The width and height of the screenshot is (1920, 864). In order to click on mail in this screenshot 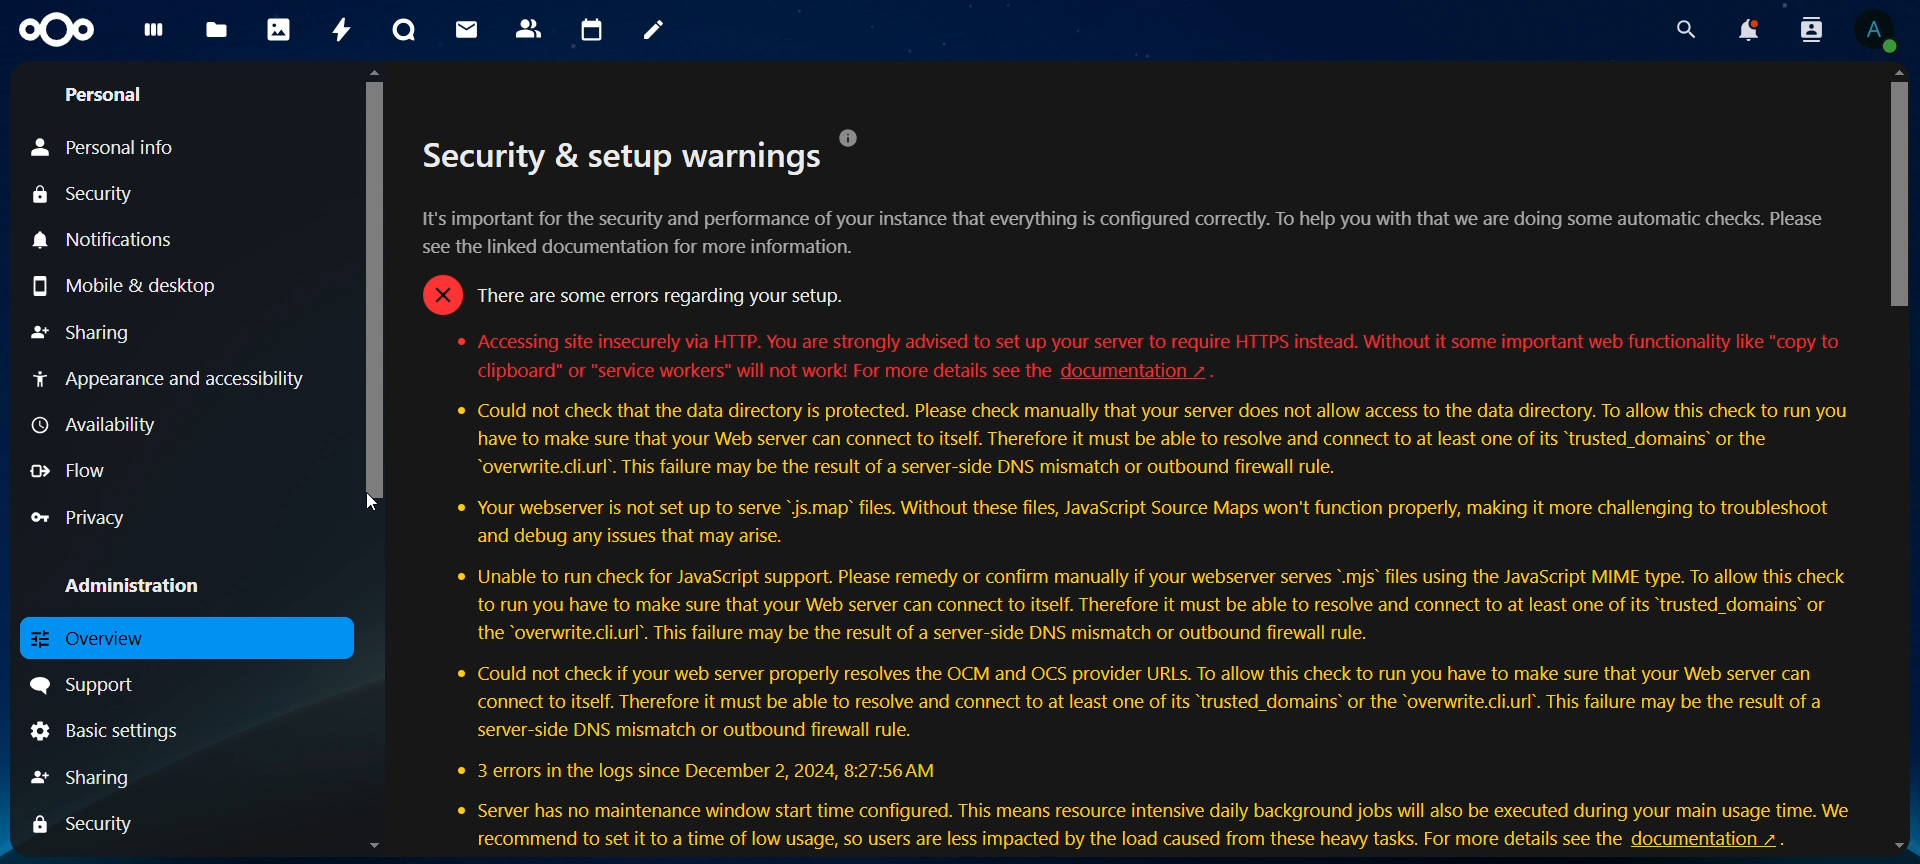, I will do `click(469, 29)`.